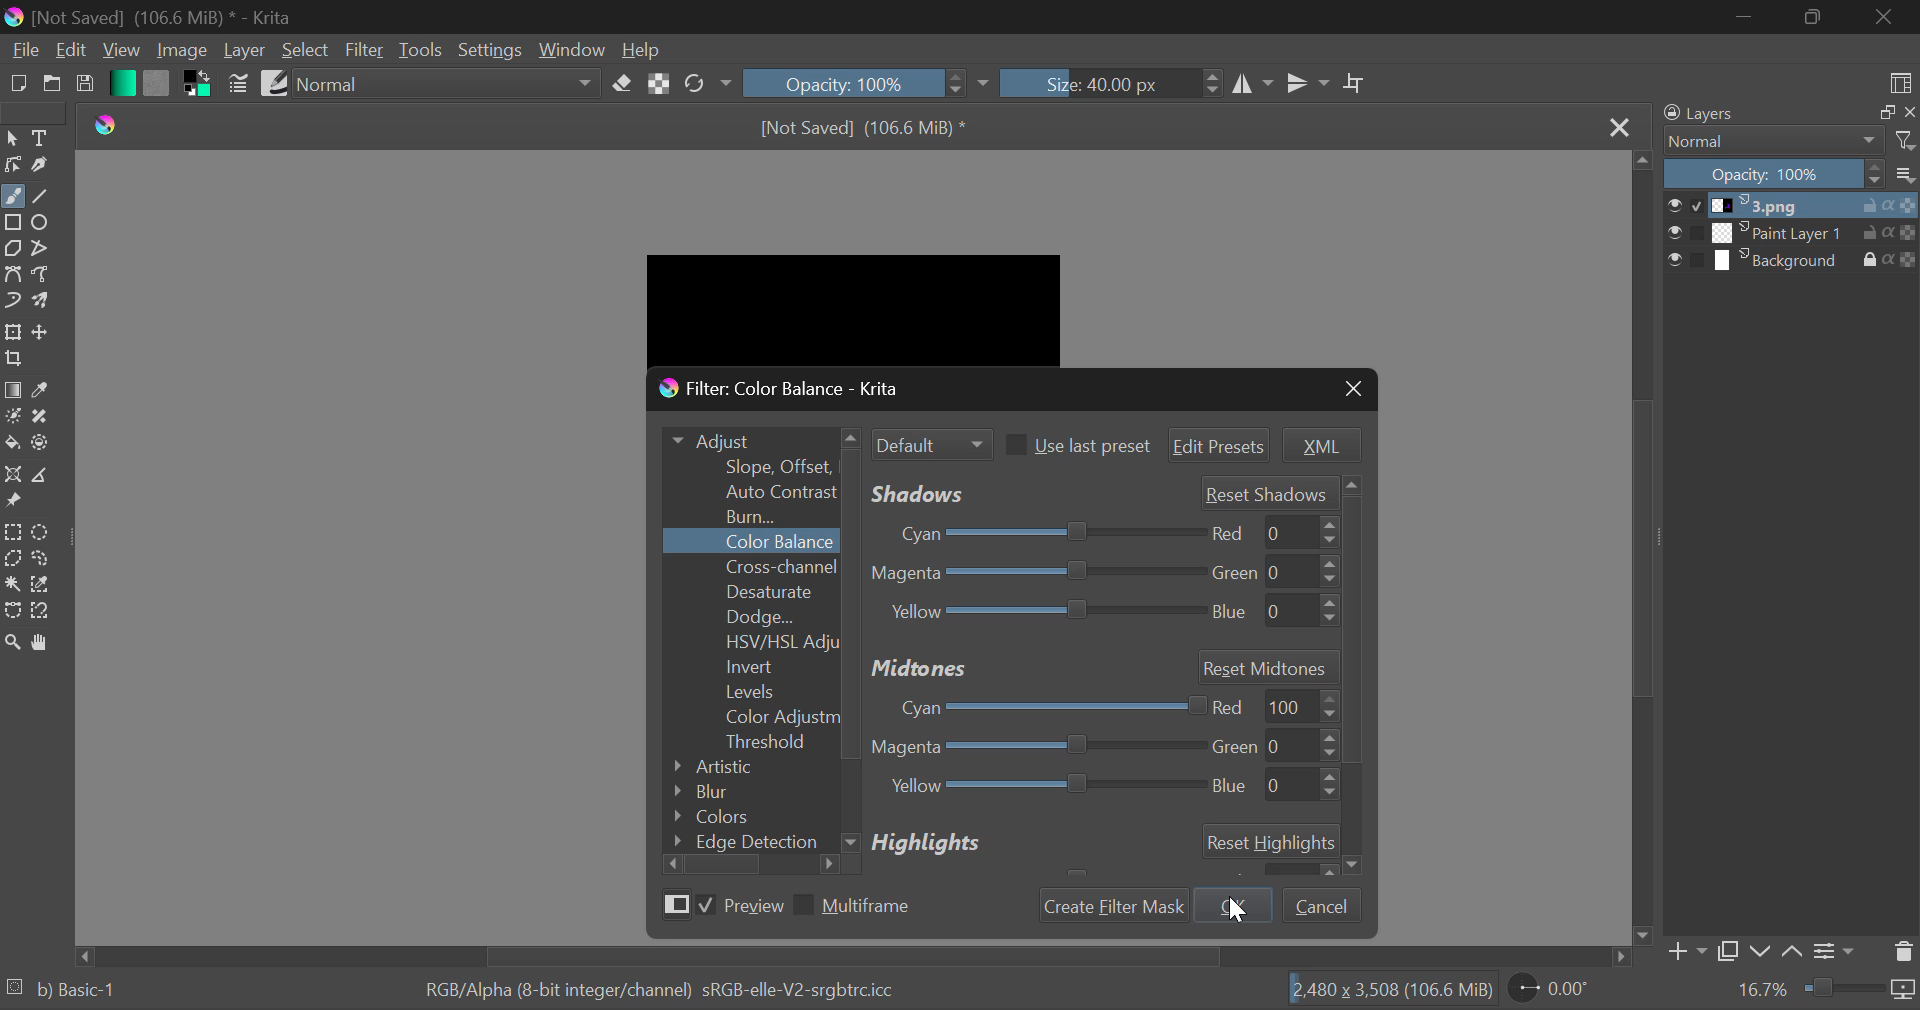  What do you see at coordinates (1116, 905) in the screenshot?
I see `Create Filter Mask` at bounding box center [1116, 905].